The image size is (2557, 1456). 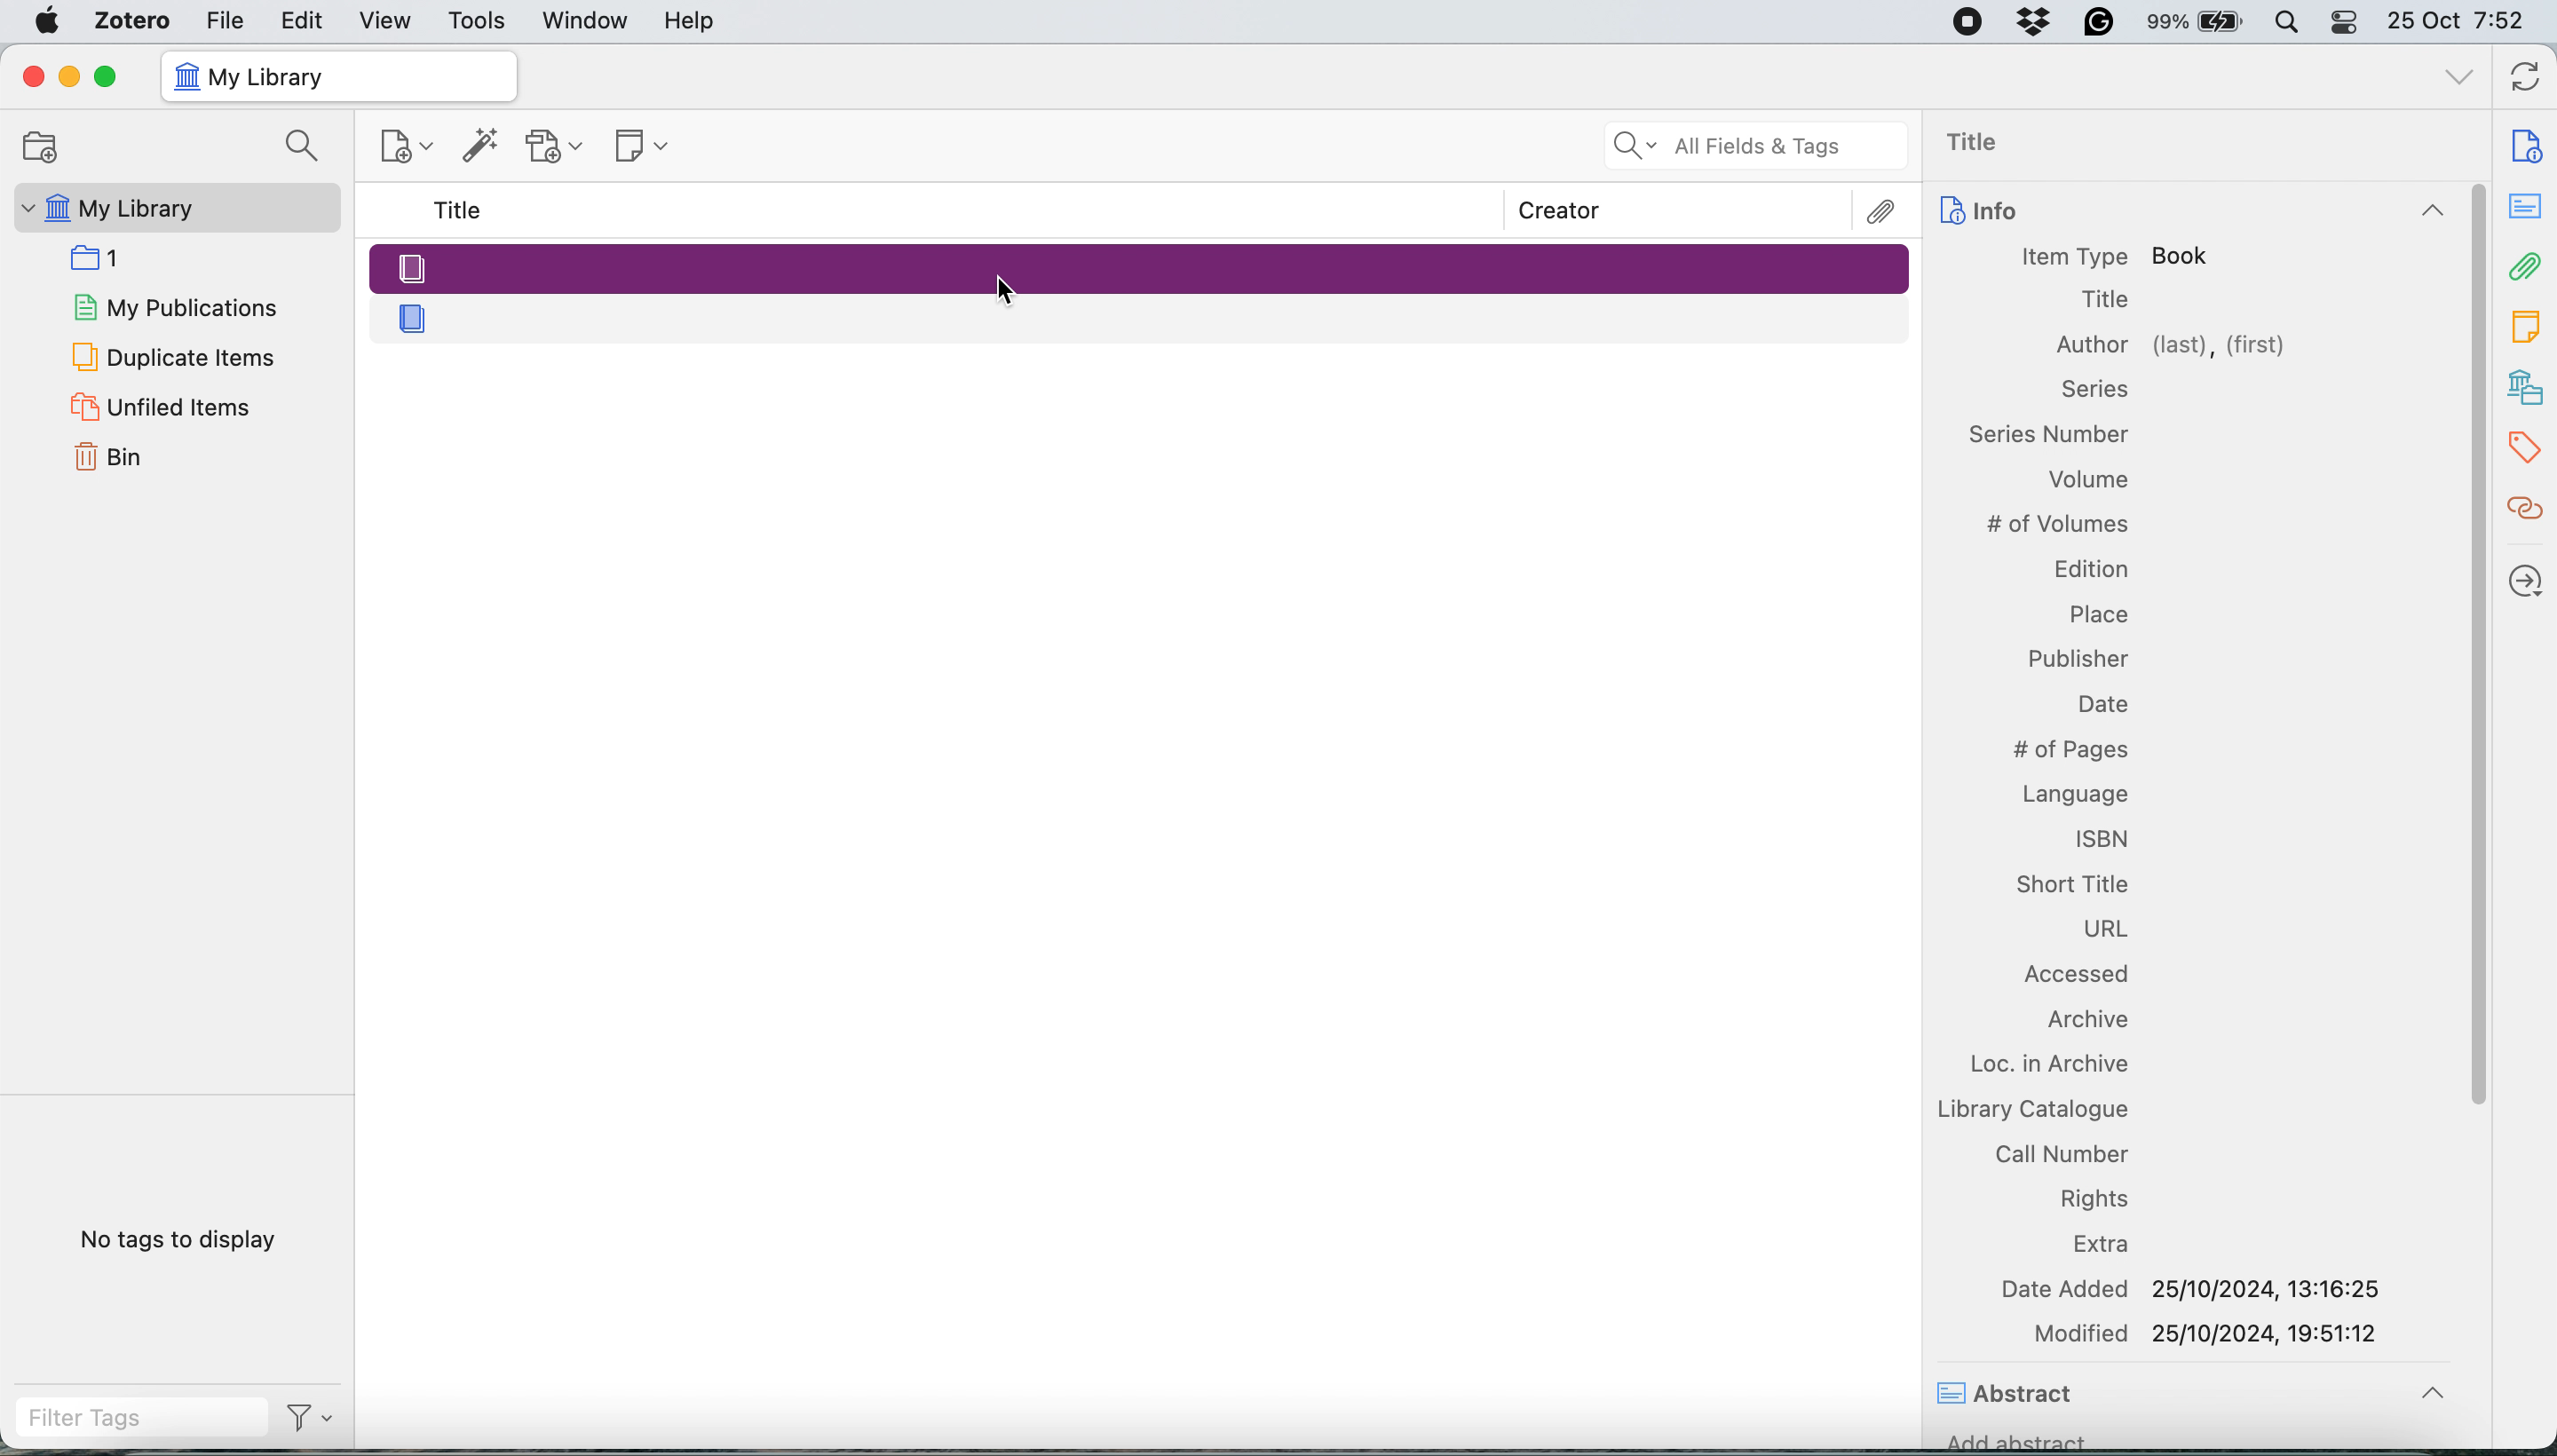 I want to click on Locate, so click(x=2527, y=581).